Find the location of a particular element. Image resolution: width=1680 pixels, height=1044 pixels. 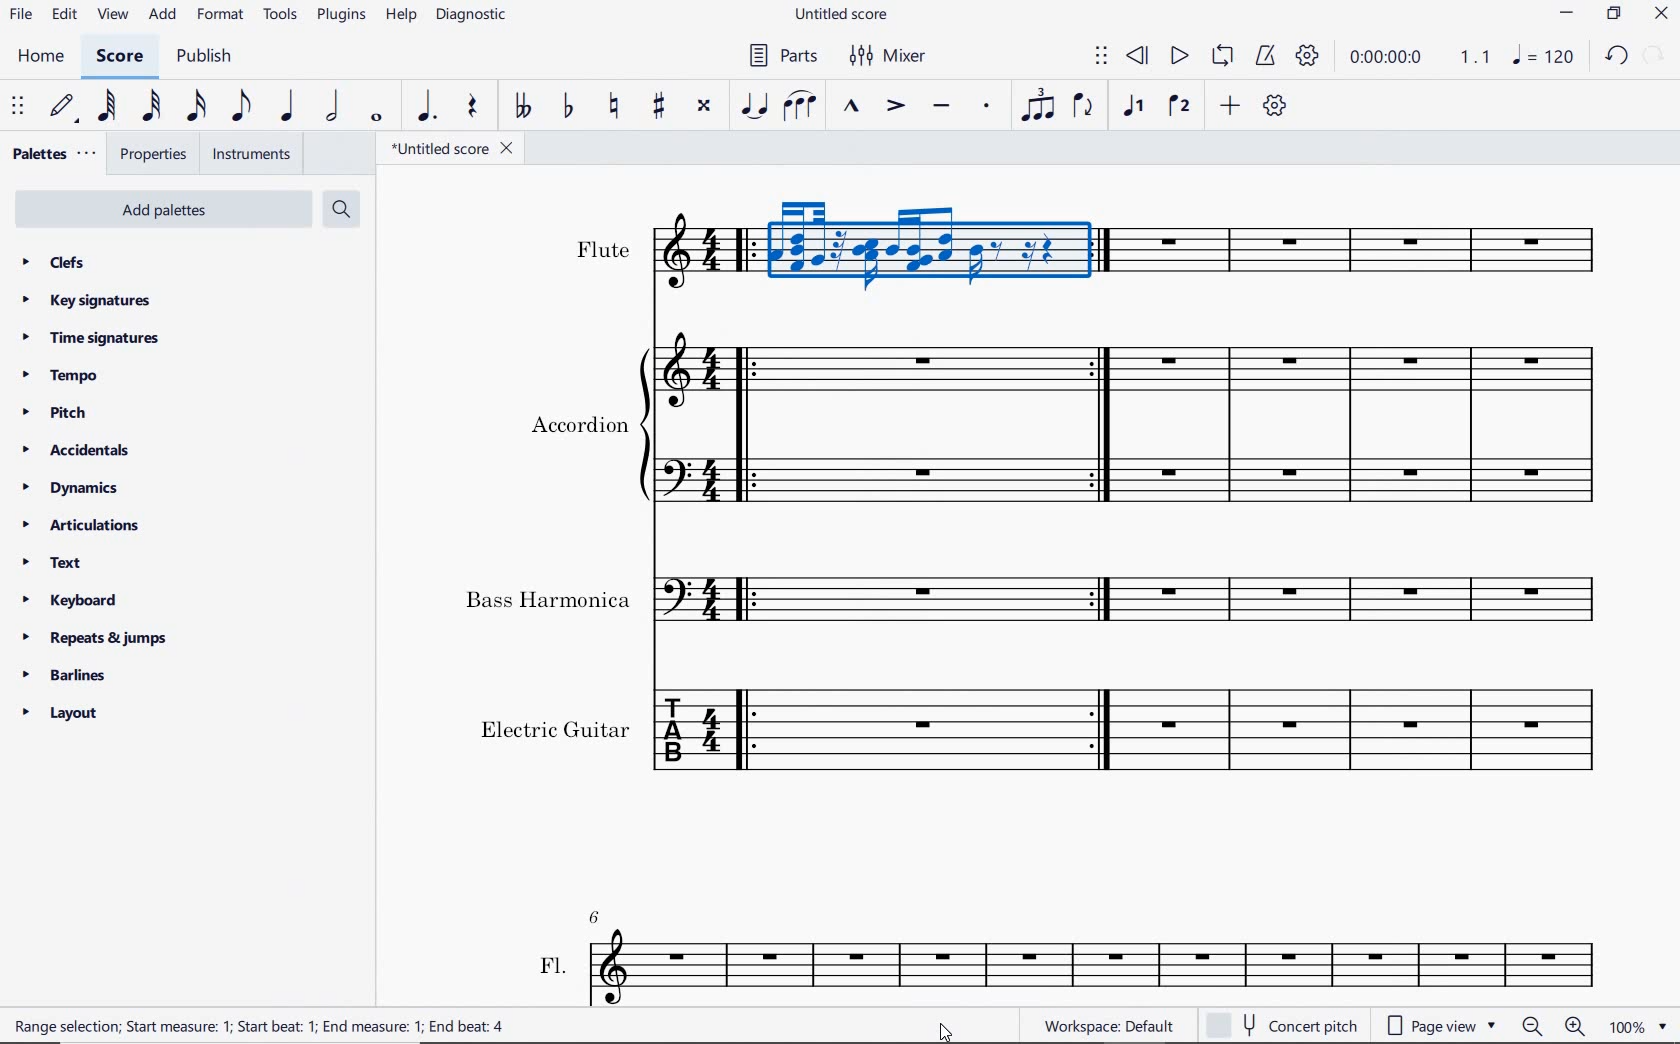

tempo is located at coordinates (64, 377).